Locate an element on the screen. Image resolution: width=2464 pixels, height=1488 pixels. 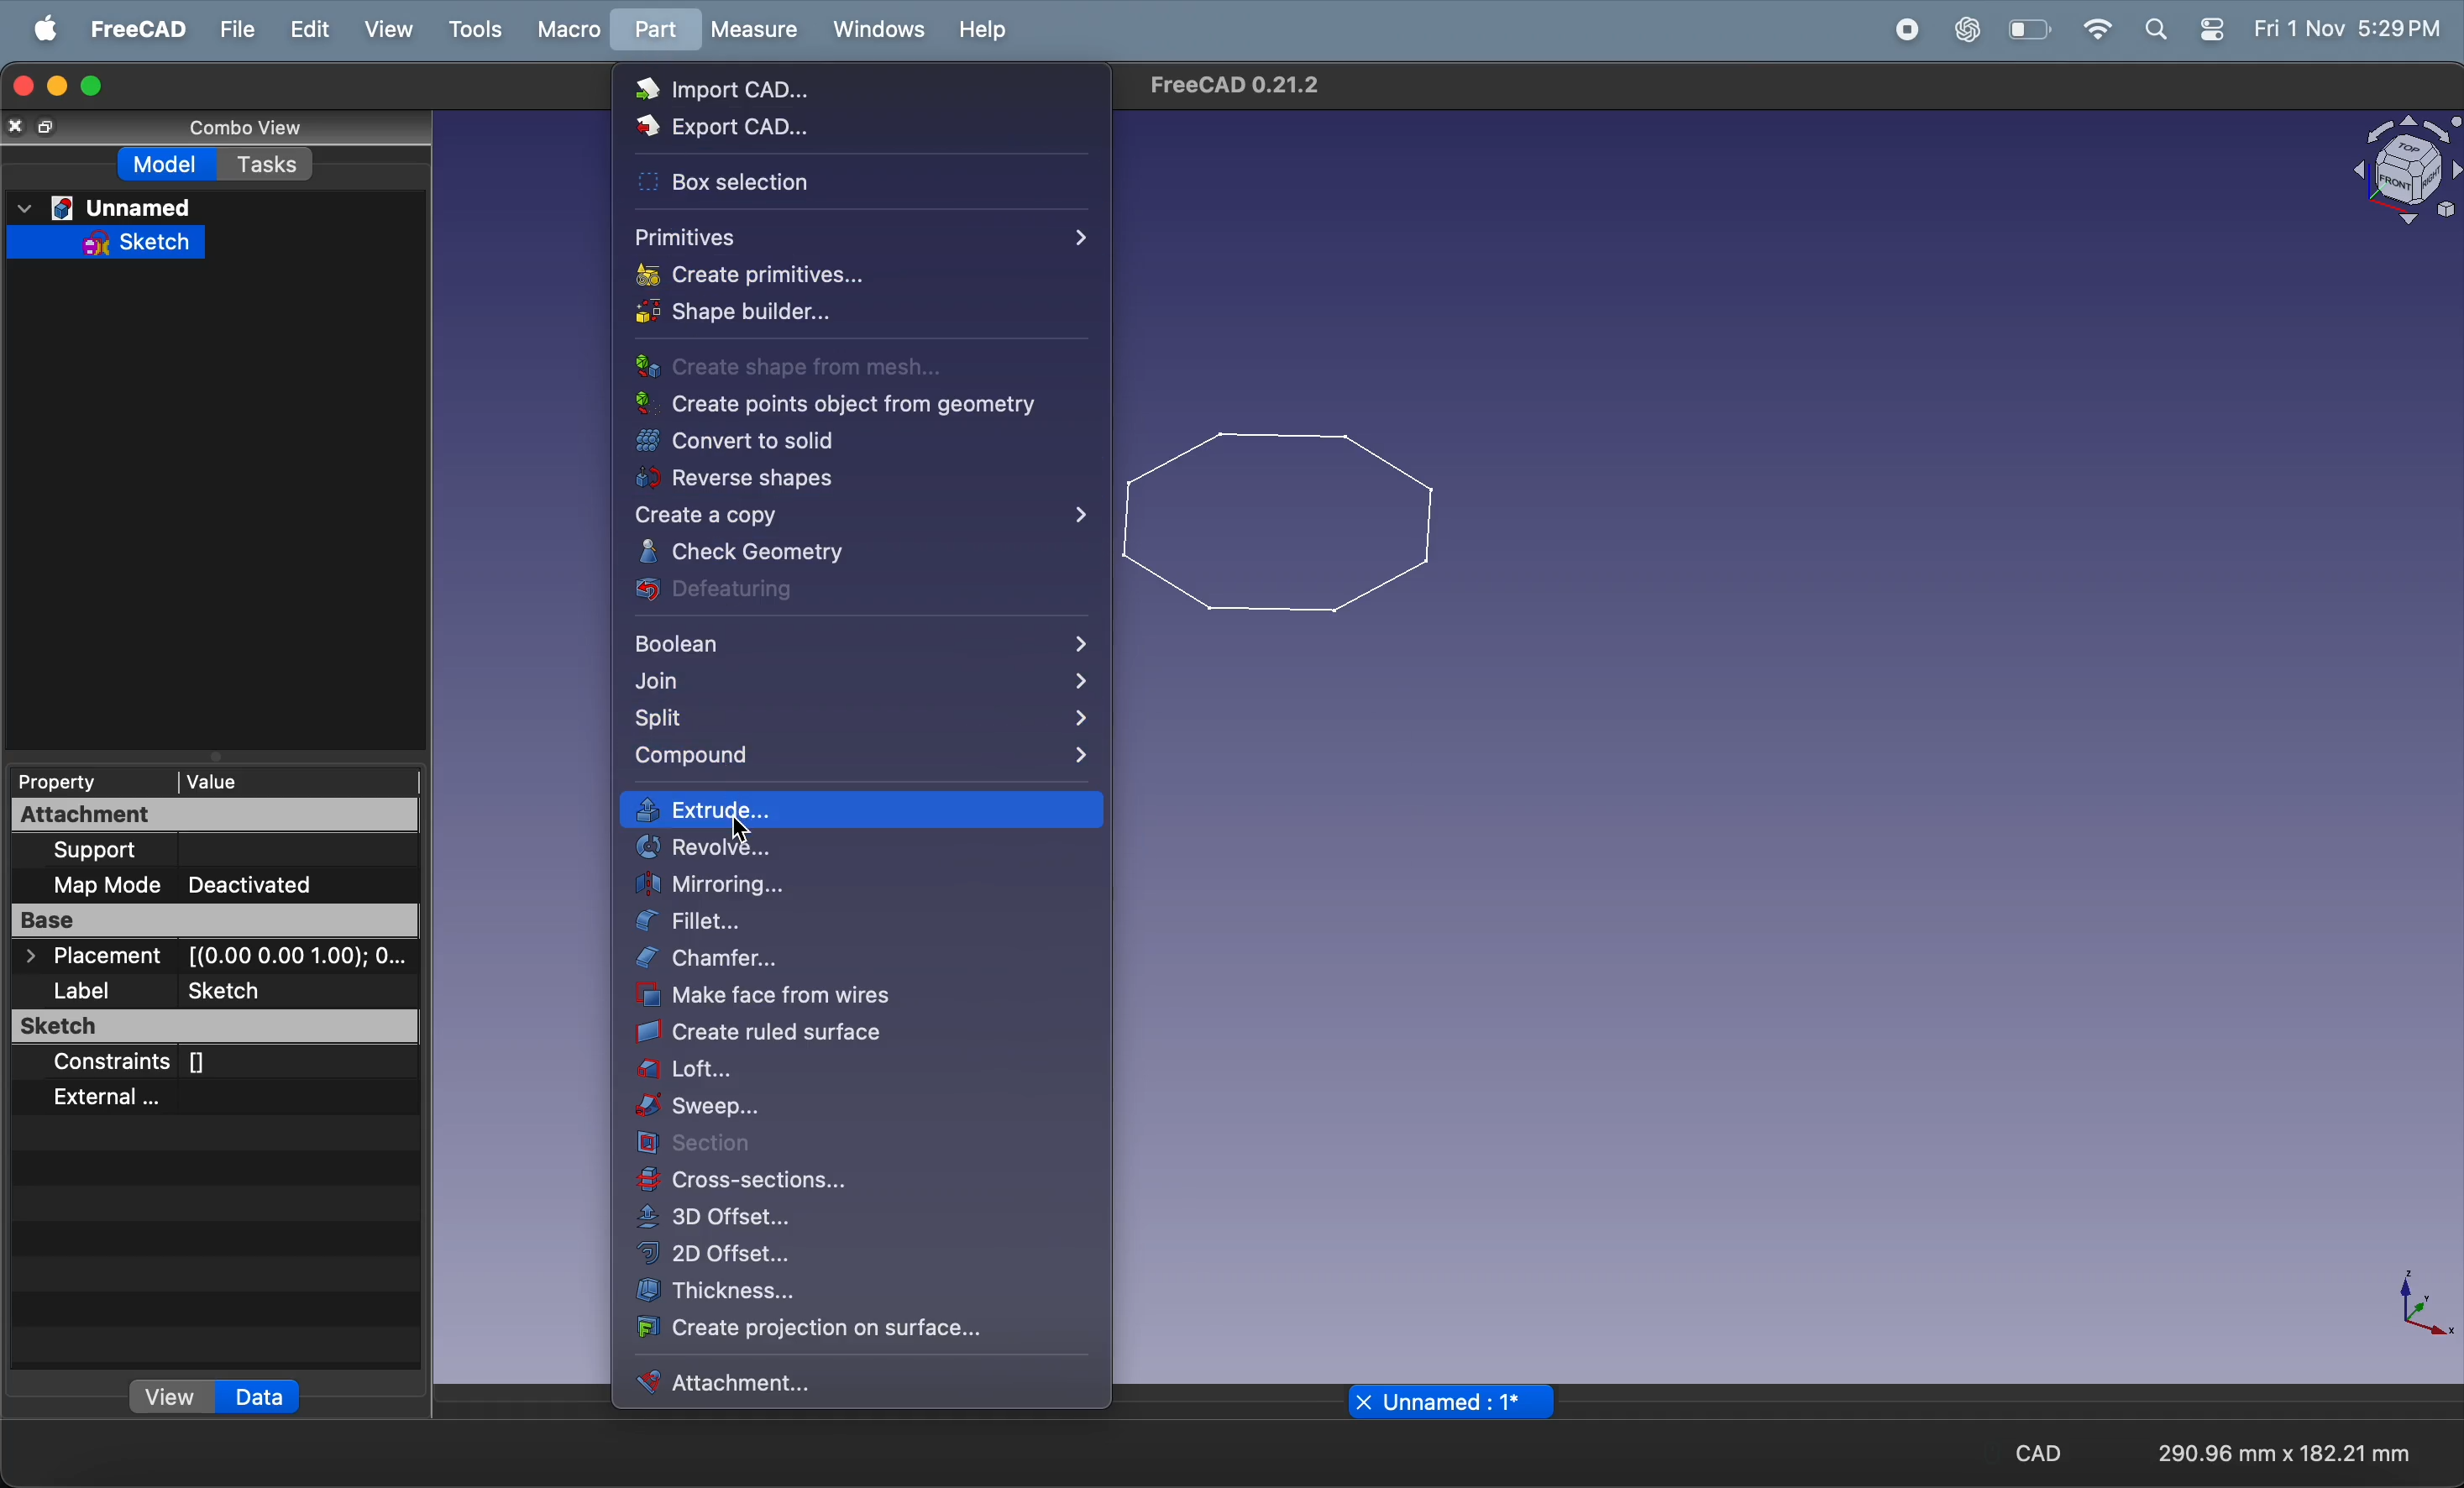
2d plygon is located at coordinates (1282, 522).